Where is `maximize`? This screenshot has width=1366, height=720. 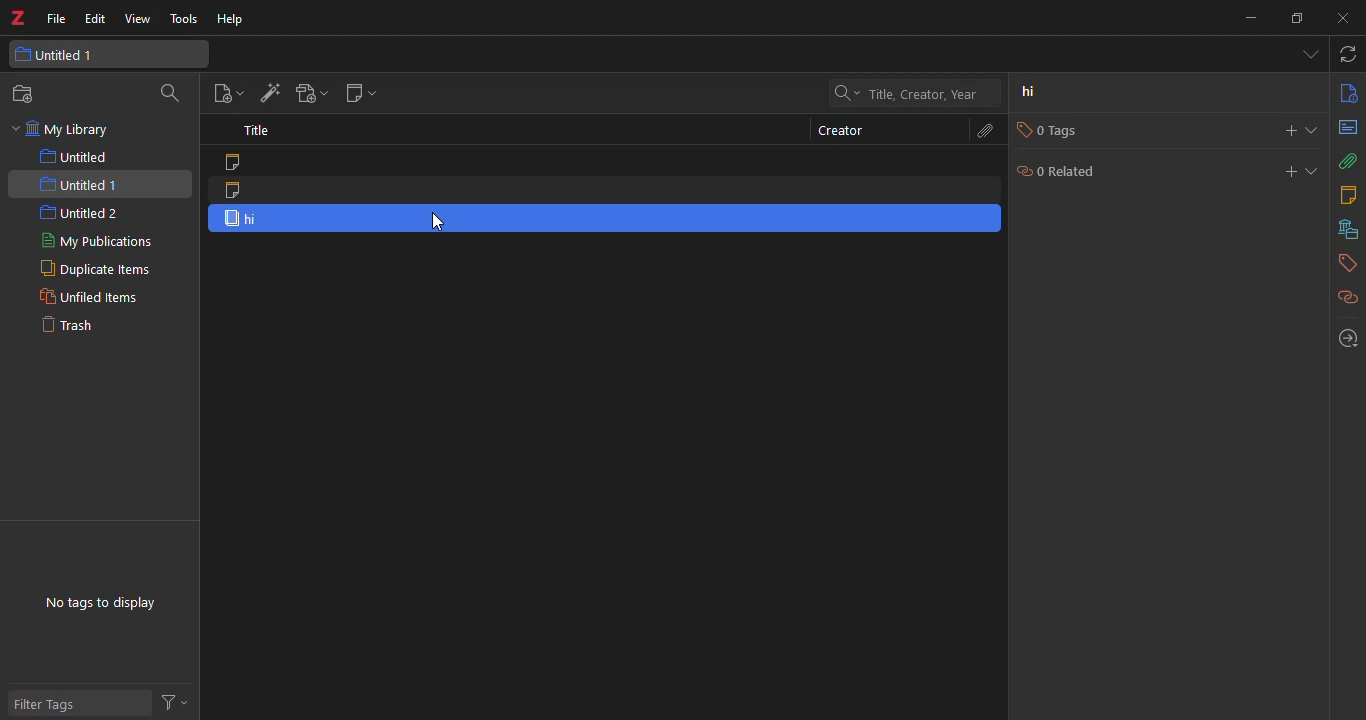 maximize is located at coordinates (1295, 18).